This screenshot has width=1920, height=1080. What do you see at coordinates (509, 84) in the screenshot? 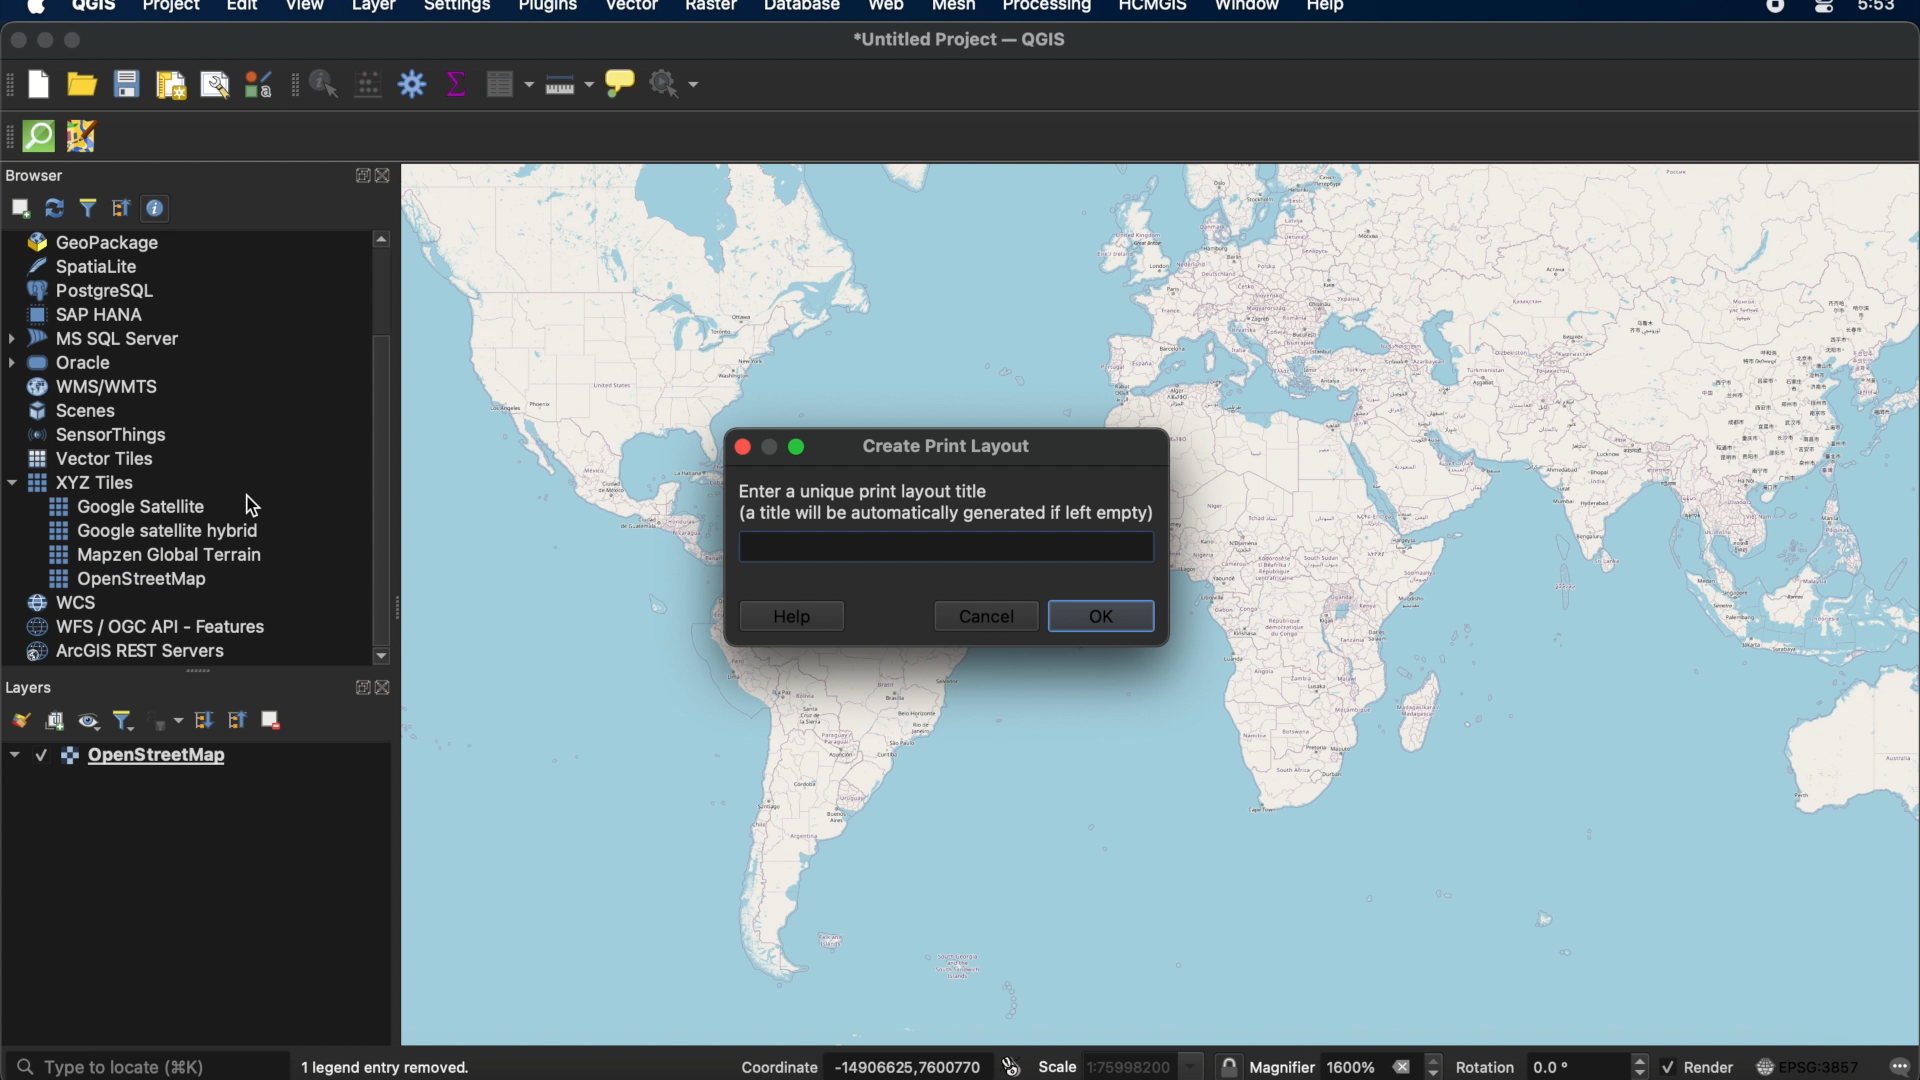
I see `open attribute table` at bounding box center [509, 84].